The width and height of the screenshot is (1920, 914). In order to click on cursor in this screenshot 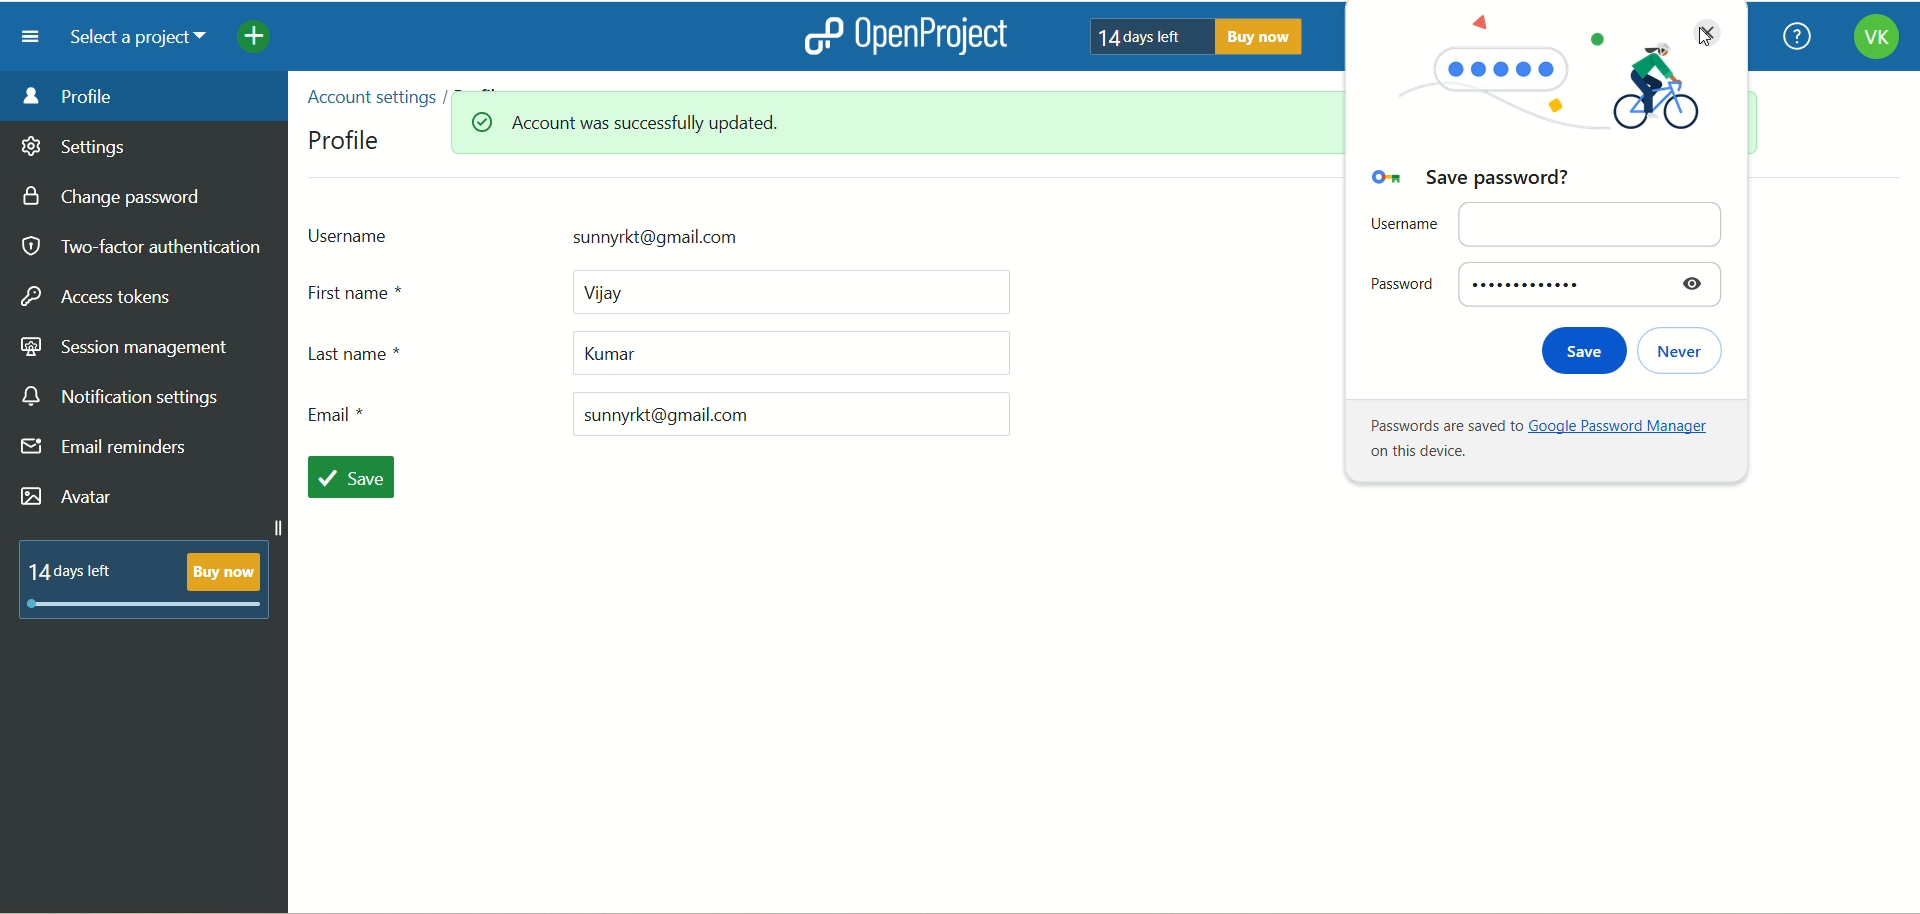, I will do `click(1711, 40)`.